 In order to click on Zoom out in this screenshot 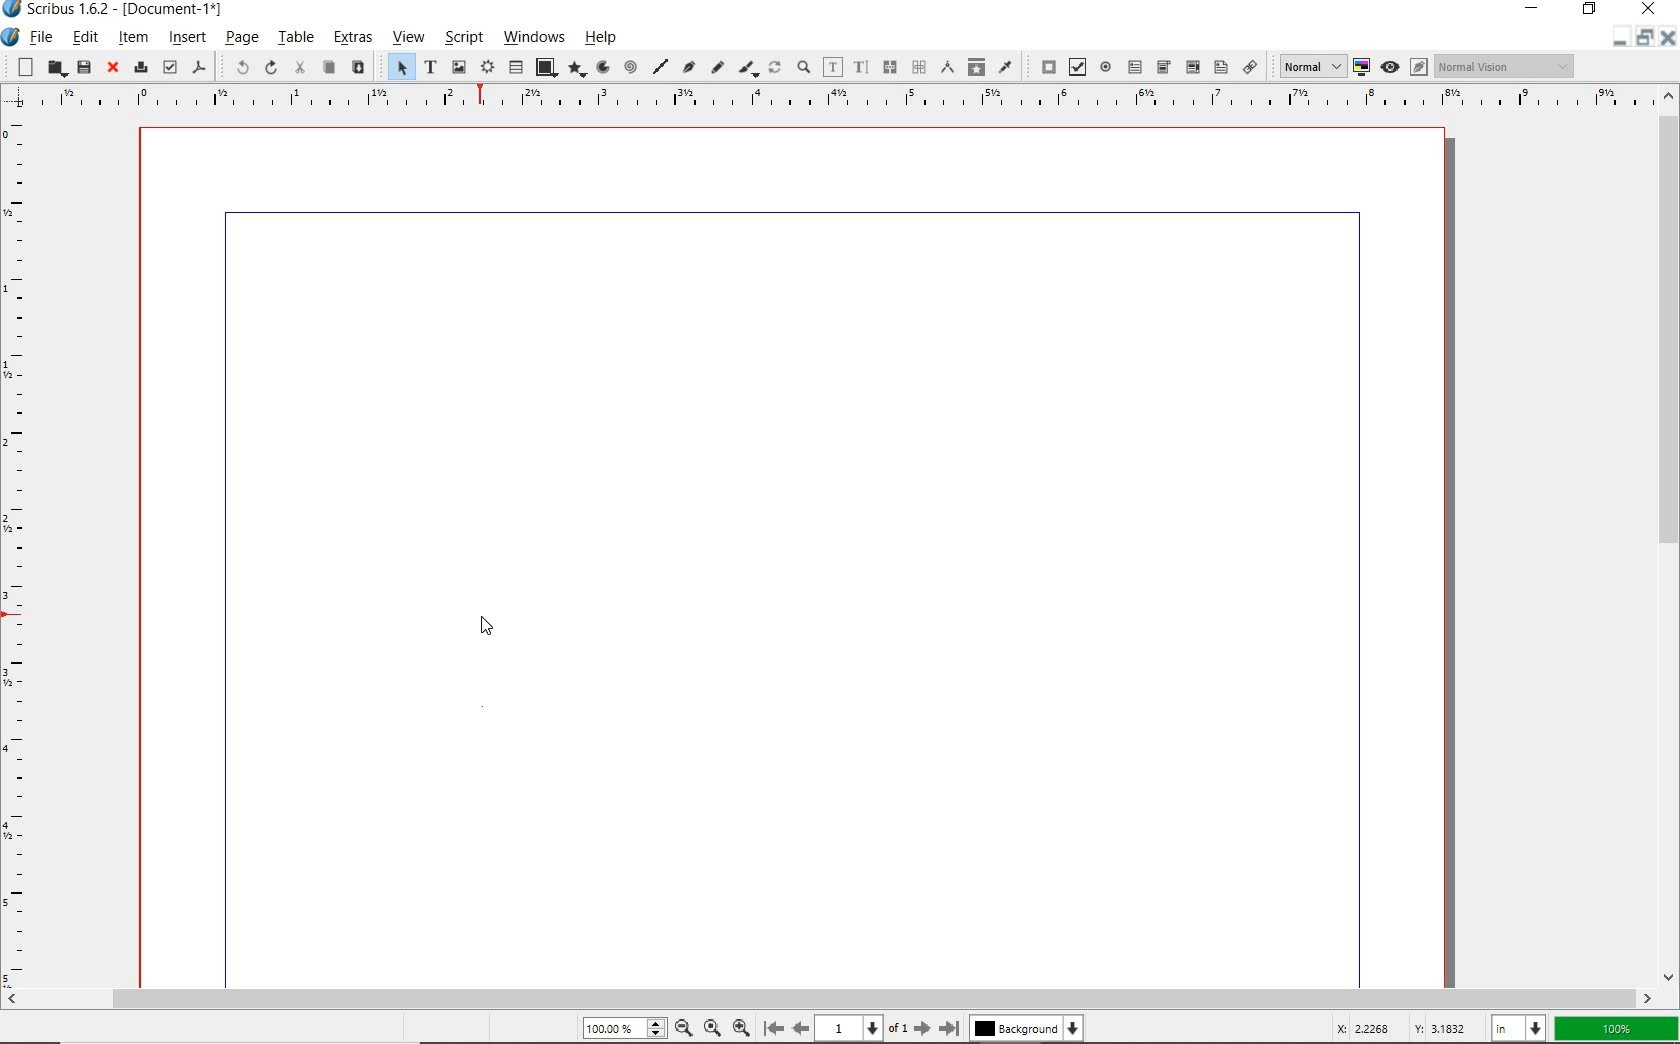, I will do `click(680, 1028)`.